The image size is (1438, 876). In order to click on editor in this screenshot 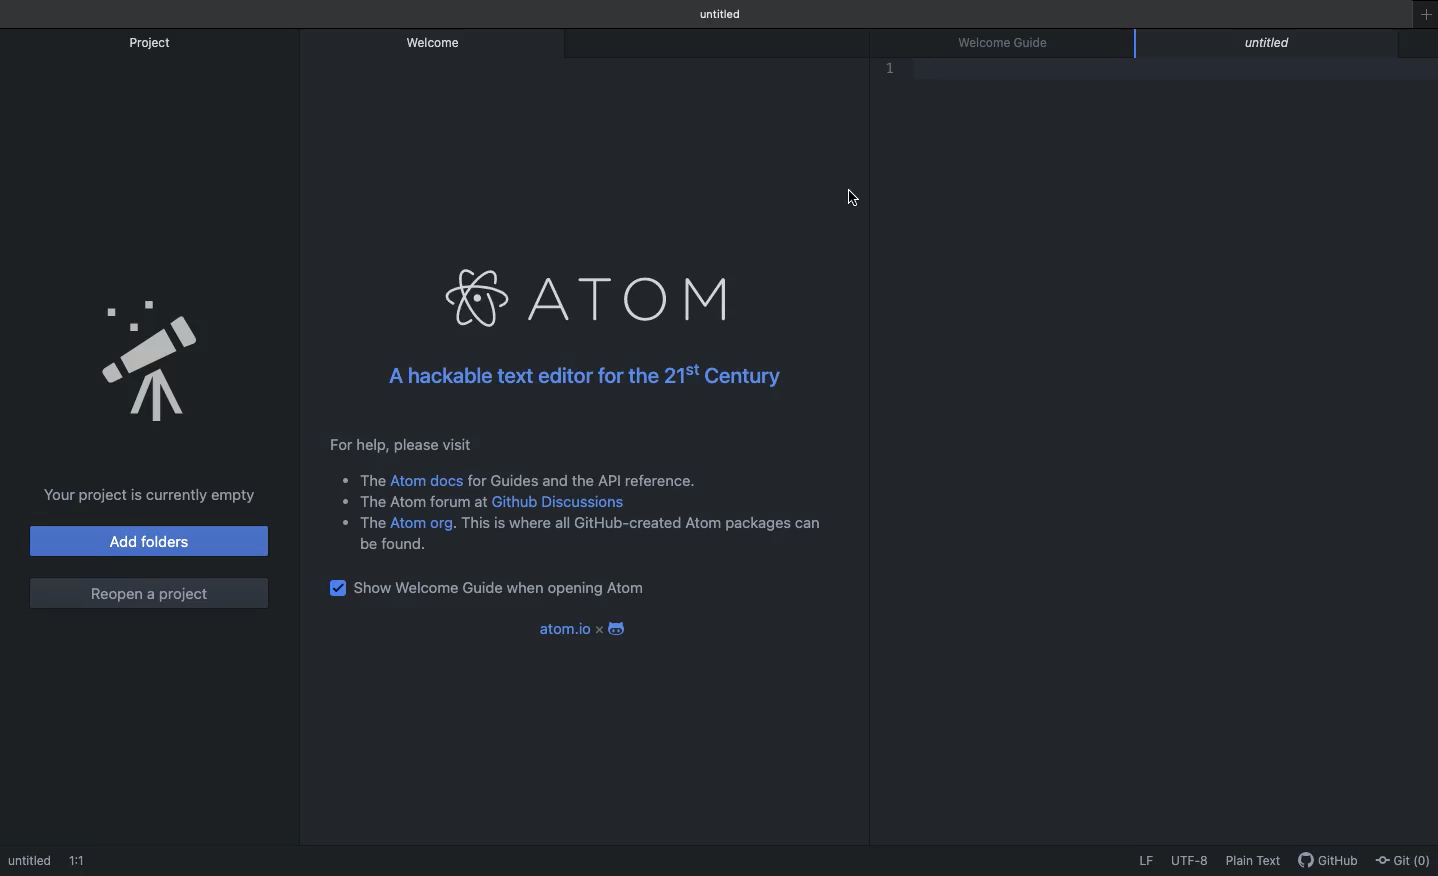, I will do `click(1270, 45)`.